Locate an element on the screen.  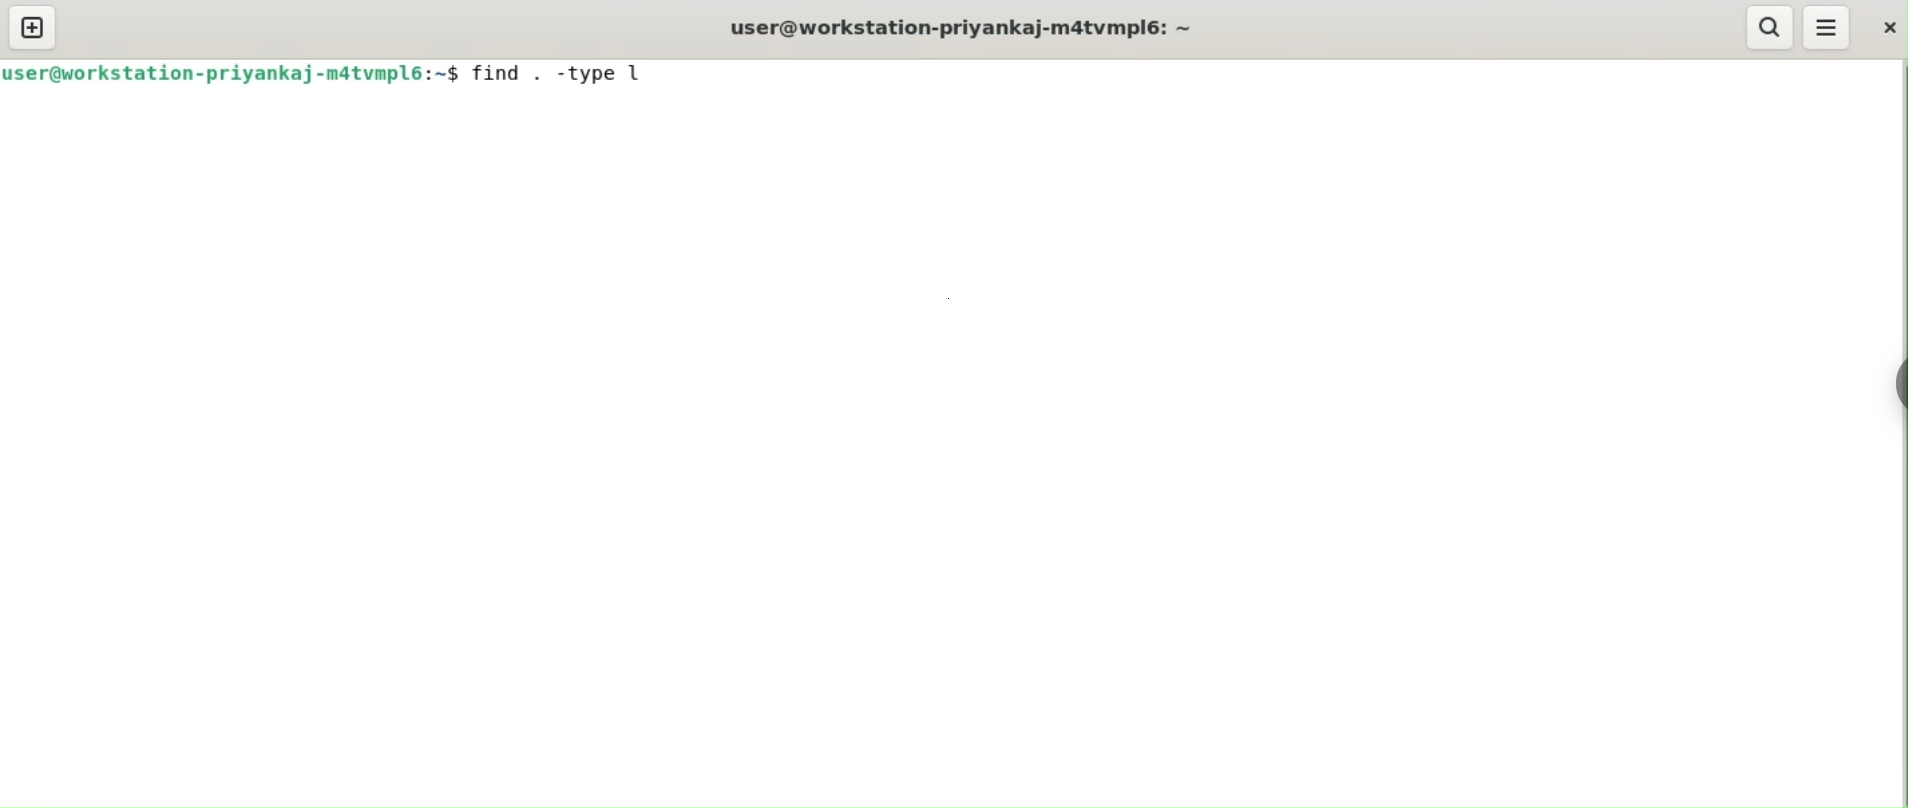
menu is located at coordinates (1829, 27).